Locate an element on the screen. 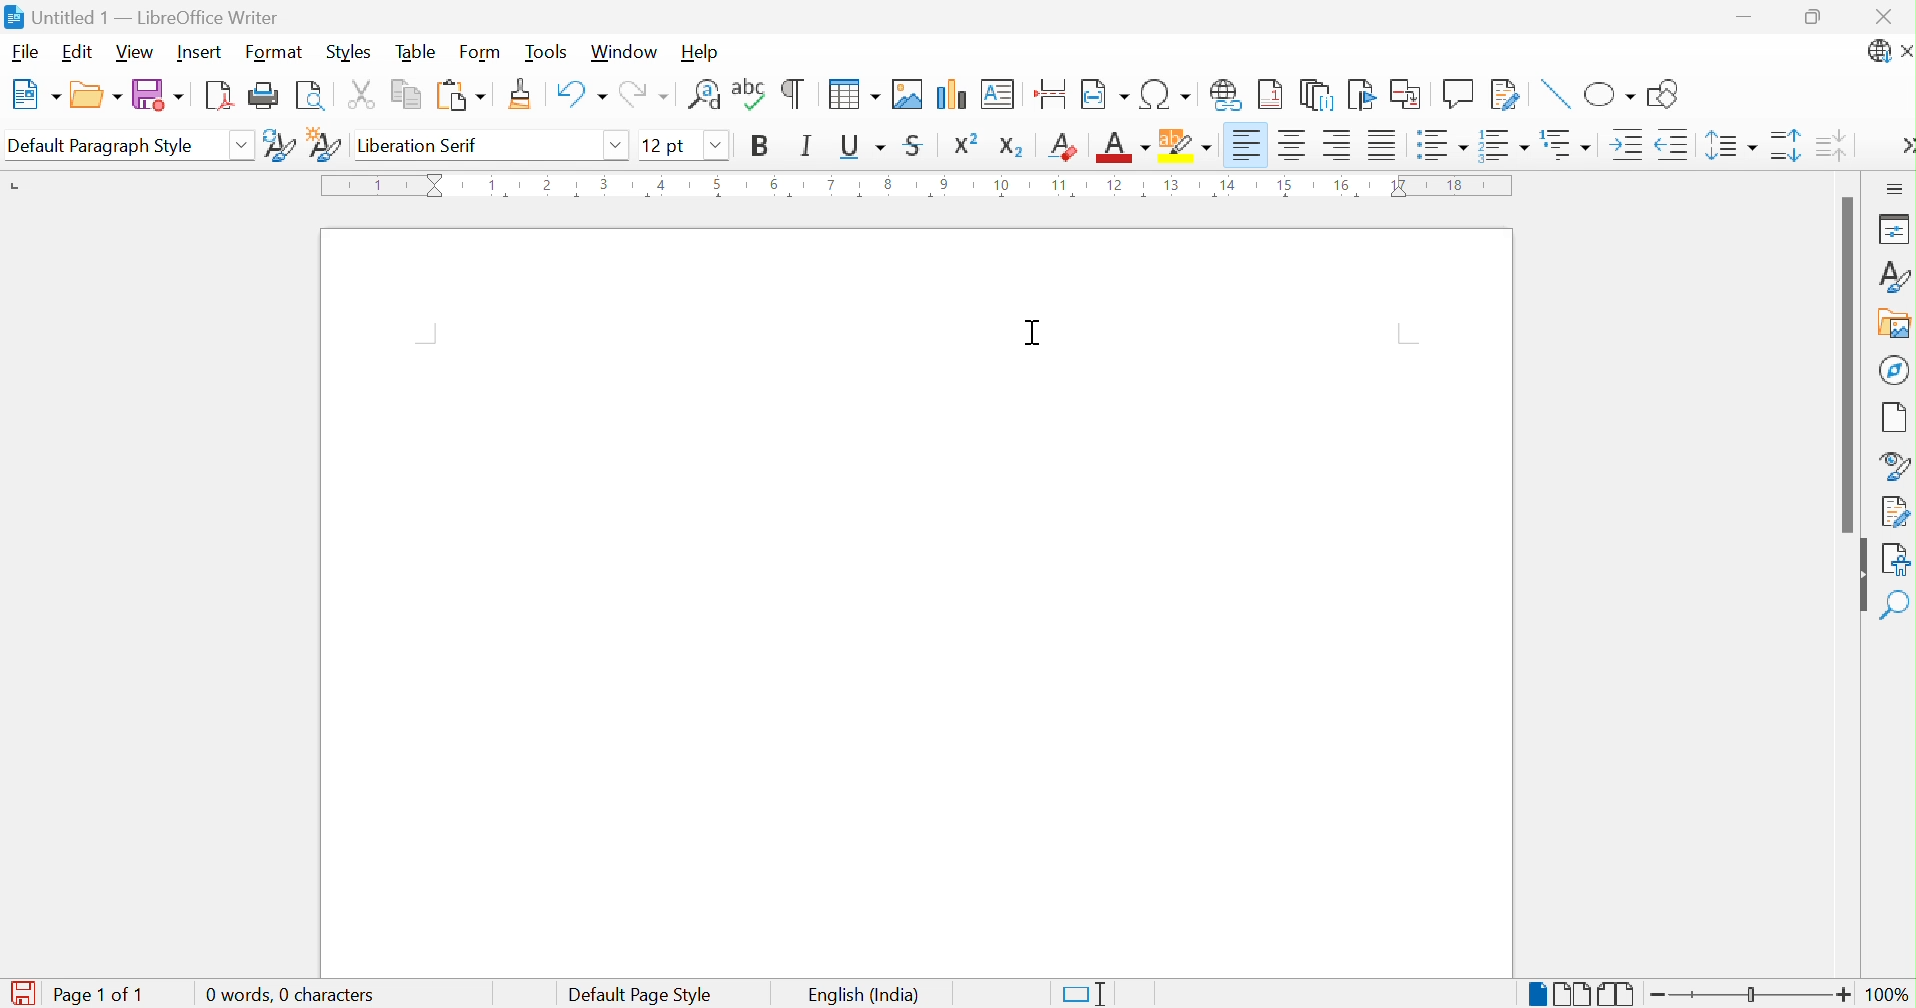  Clone formatting is located at coordinates (521, 92).